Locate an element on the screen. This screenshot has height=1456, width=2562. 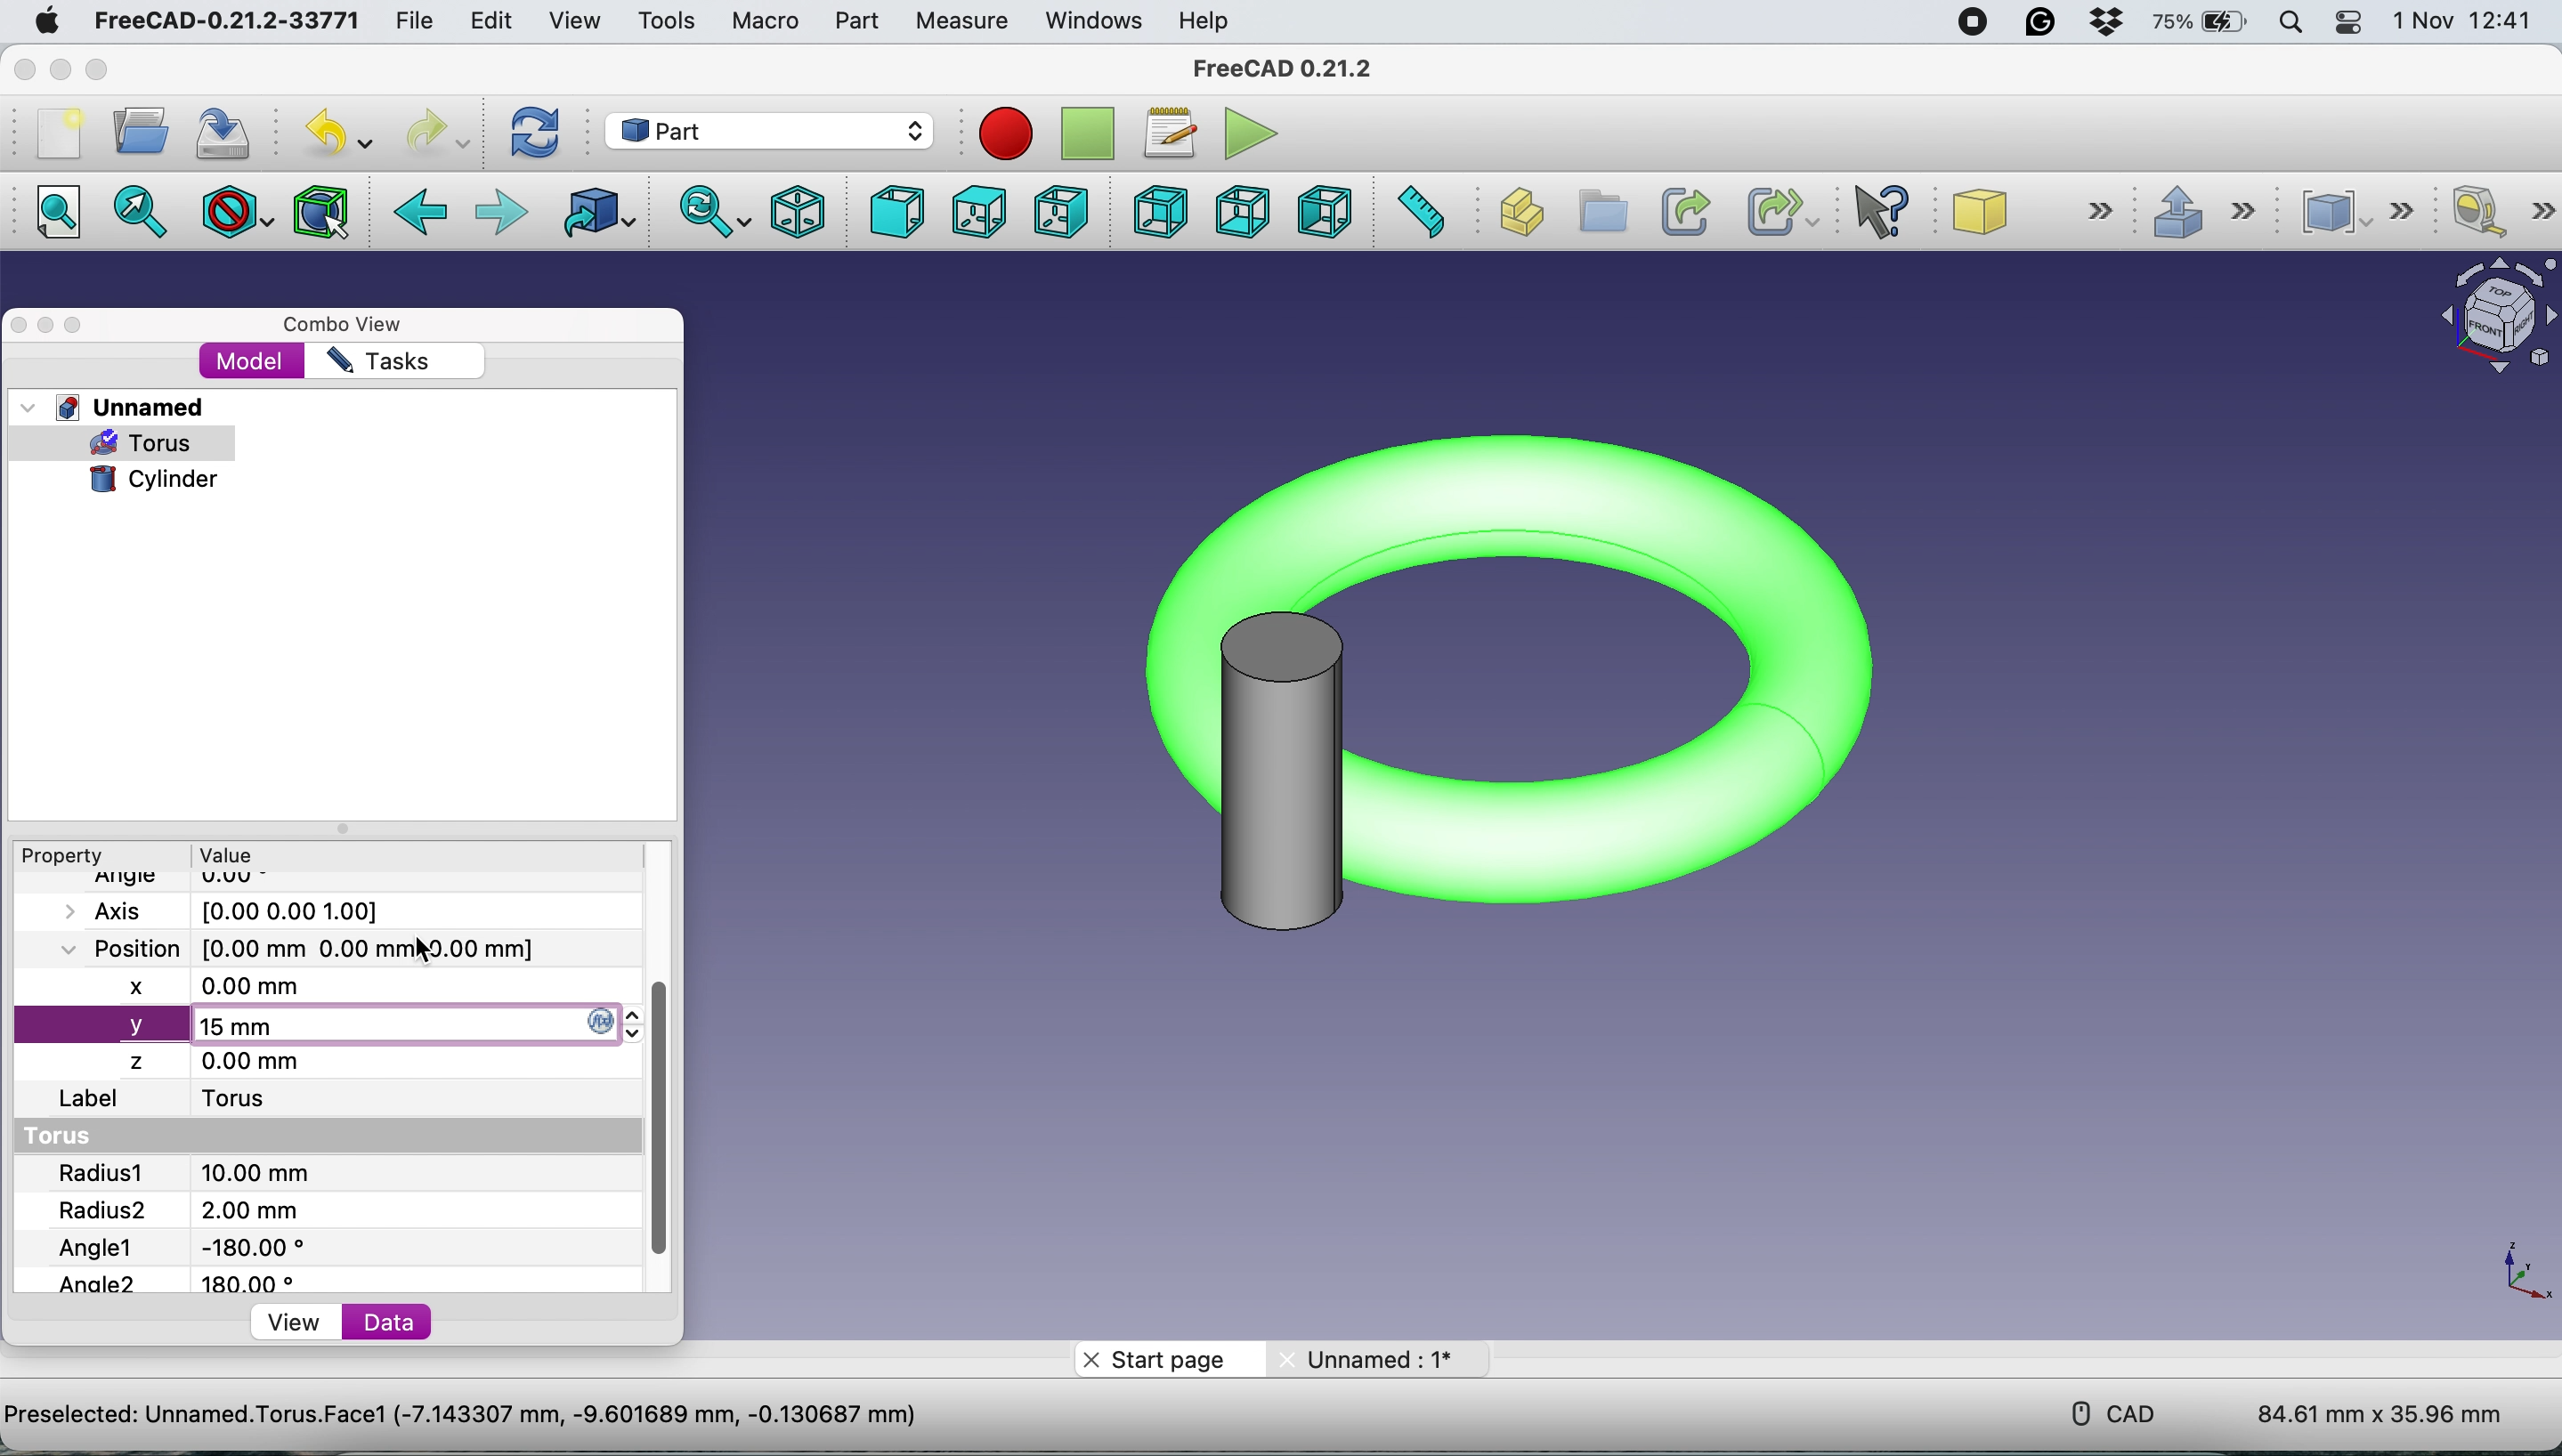
macros is located at coordinates (1165, 131).